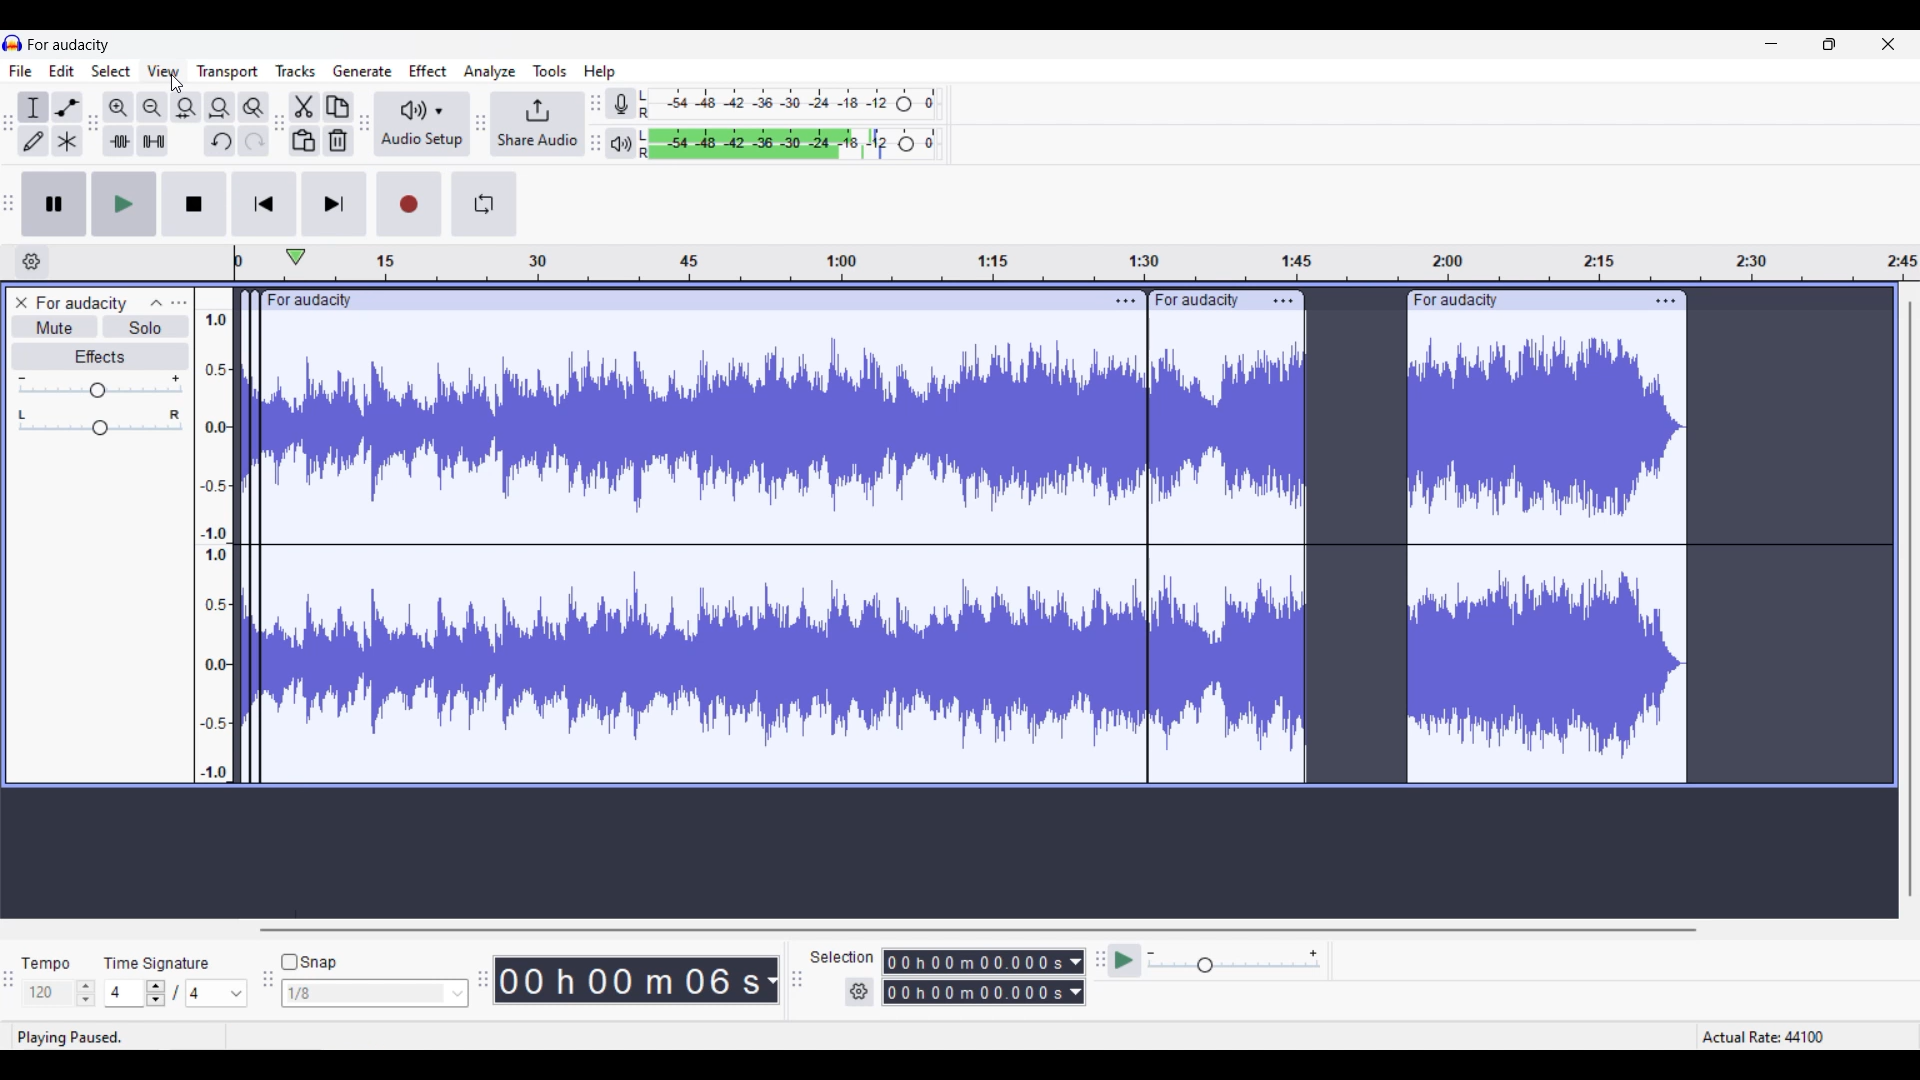 This screenshot has height=1080, width=1920. Describe the element at coordinates (221, 108) in the screenshot. I see `Fit project to width` at that location.